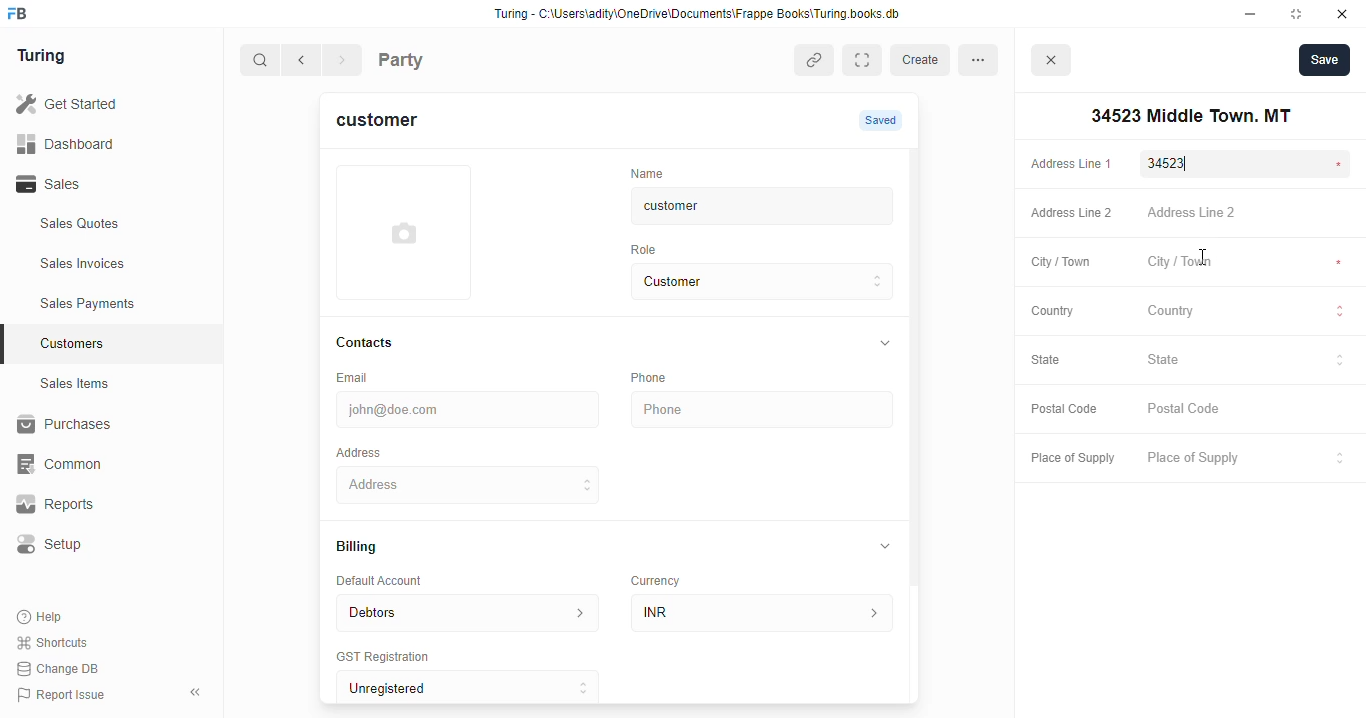  I want to click on collapse, so click(883, 344).